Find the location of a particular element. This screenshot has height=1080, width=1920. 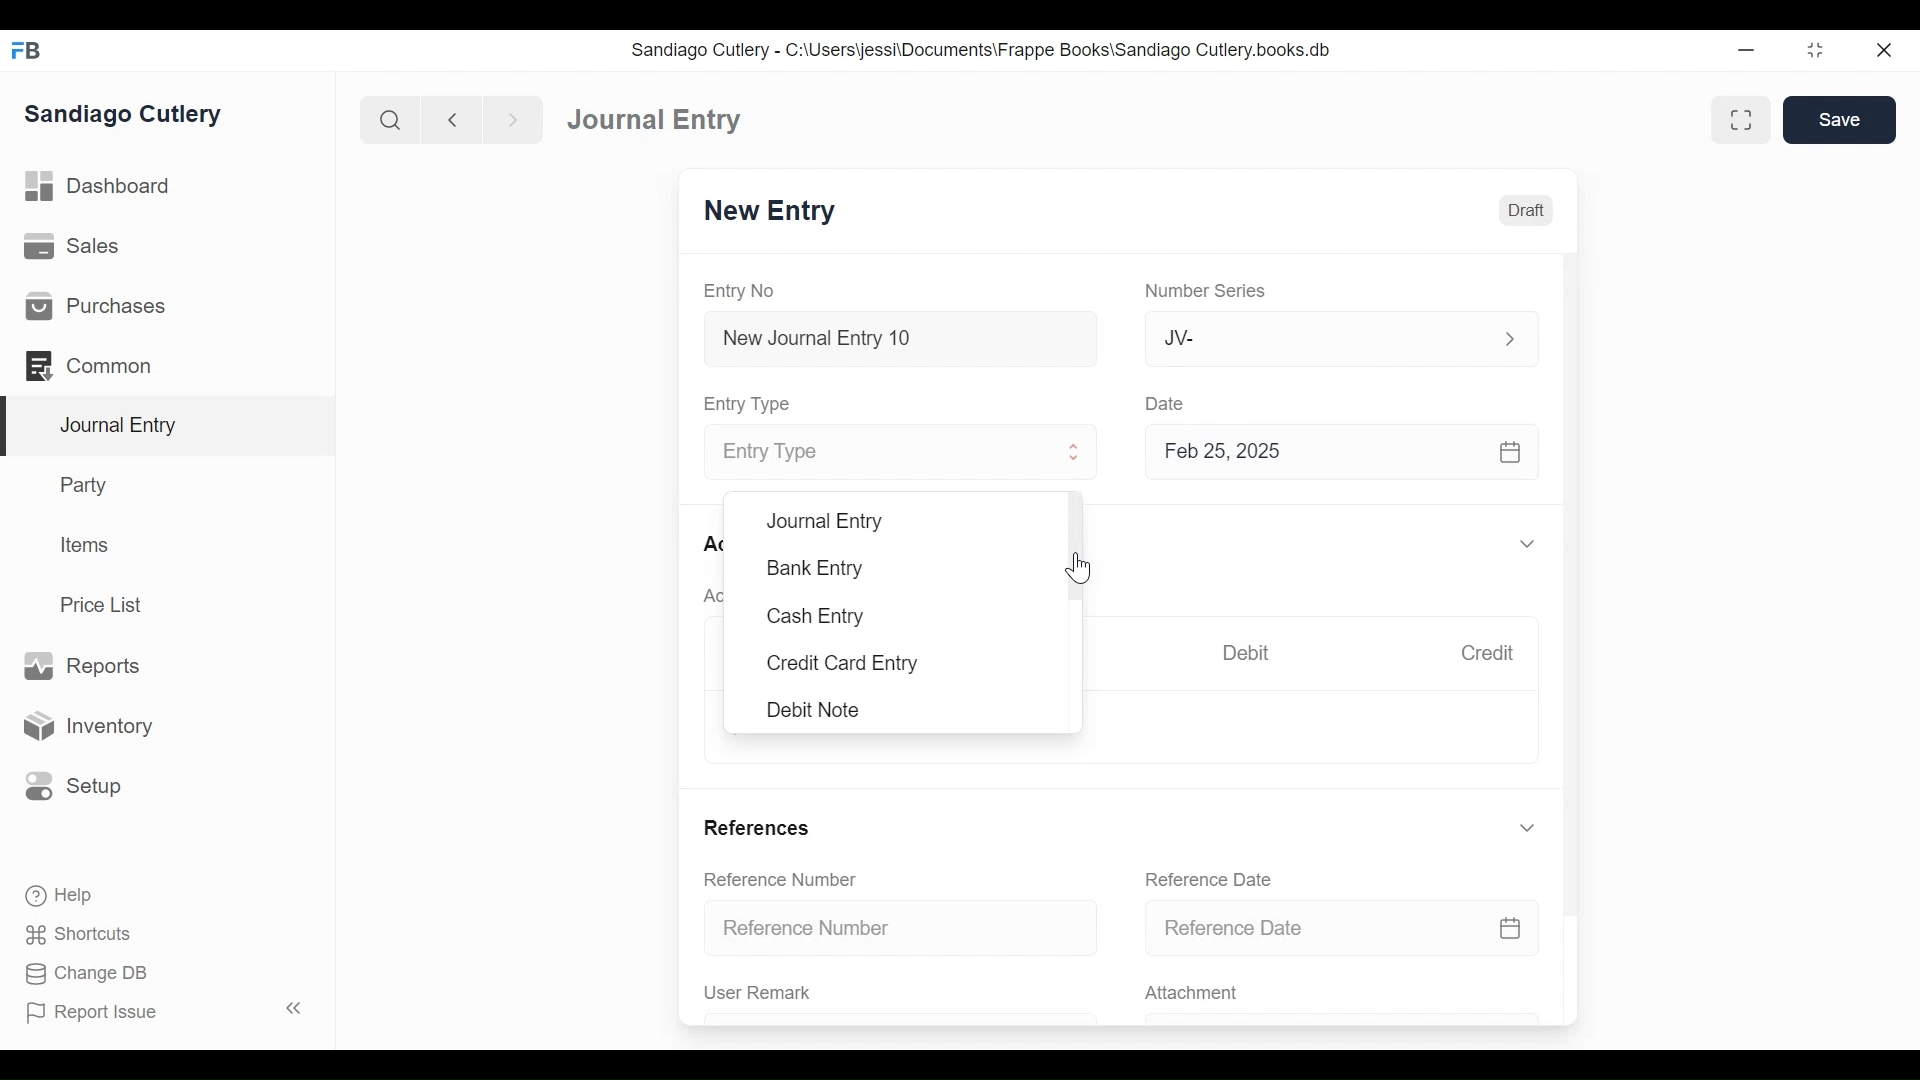

Save is located at coordinates (1840, 120).